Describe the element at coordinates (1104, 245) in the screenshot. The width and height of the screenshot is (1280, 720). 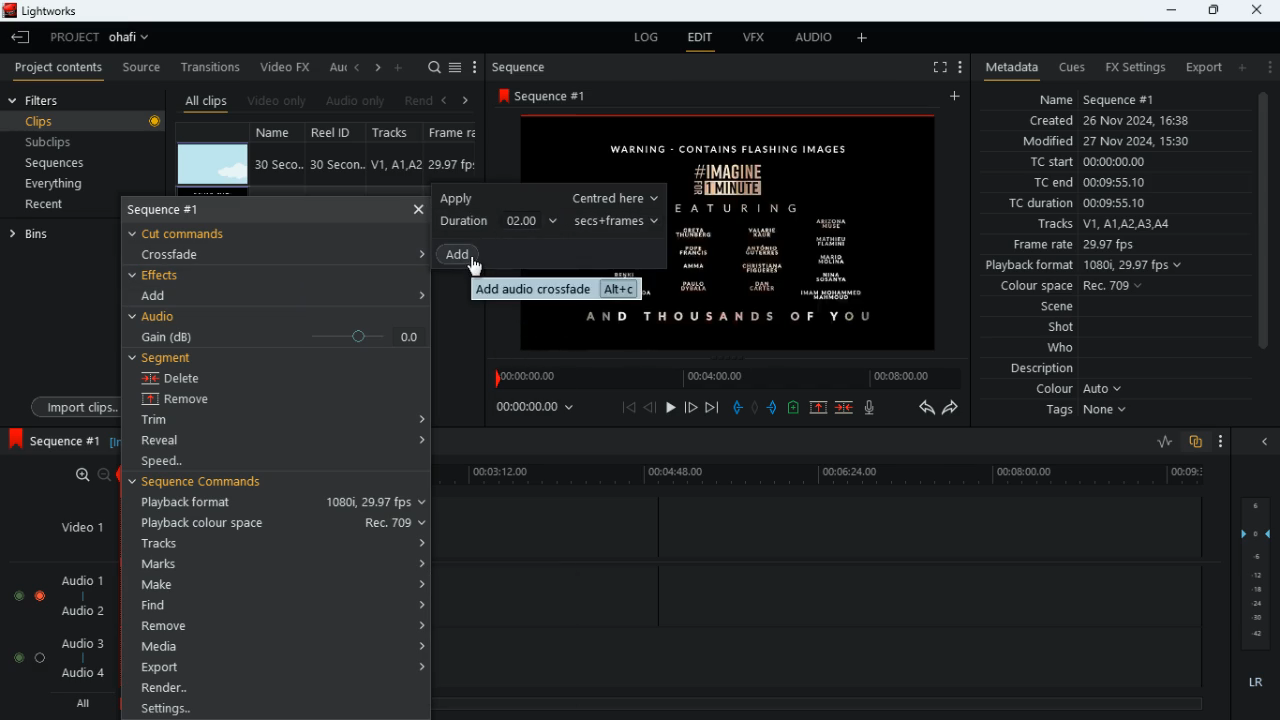
I see `frame rate` at that location.